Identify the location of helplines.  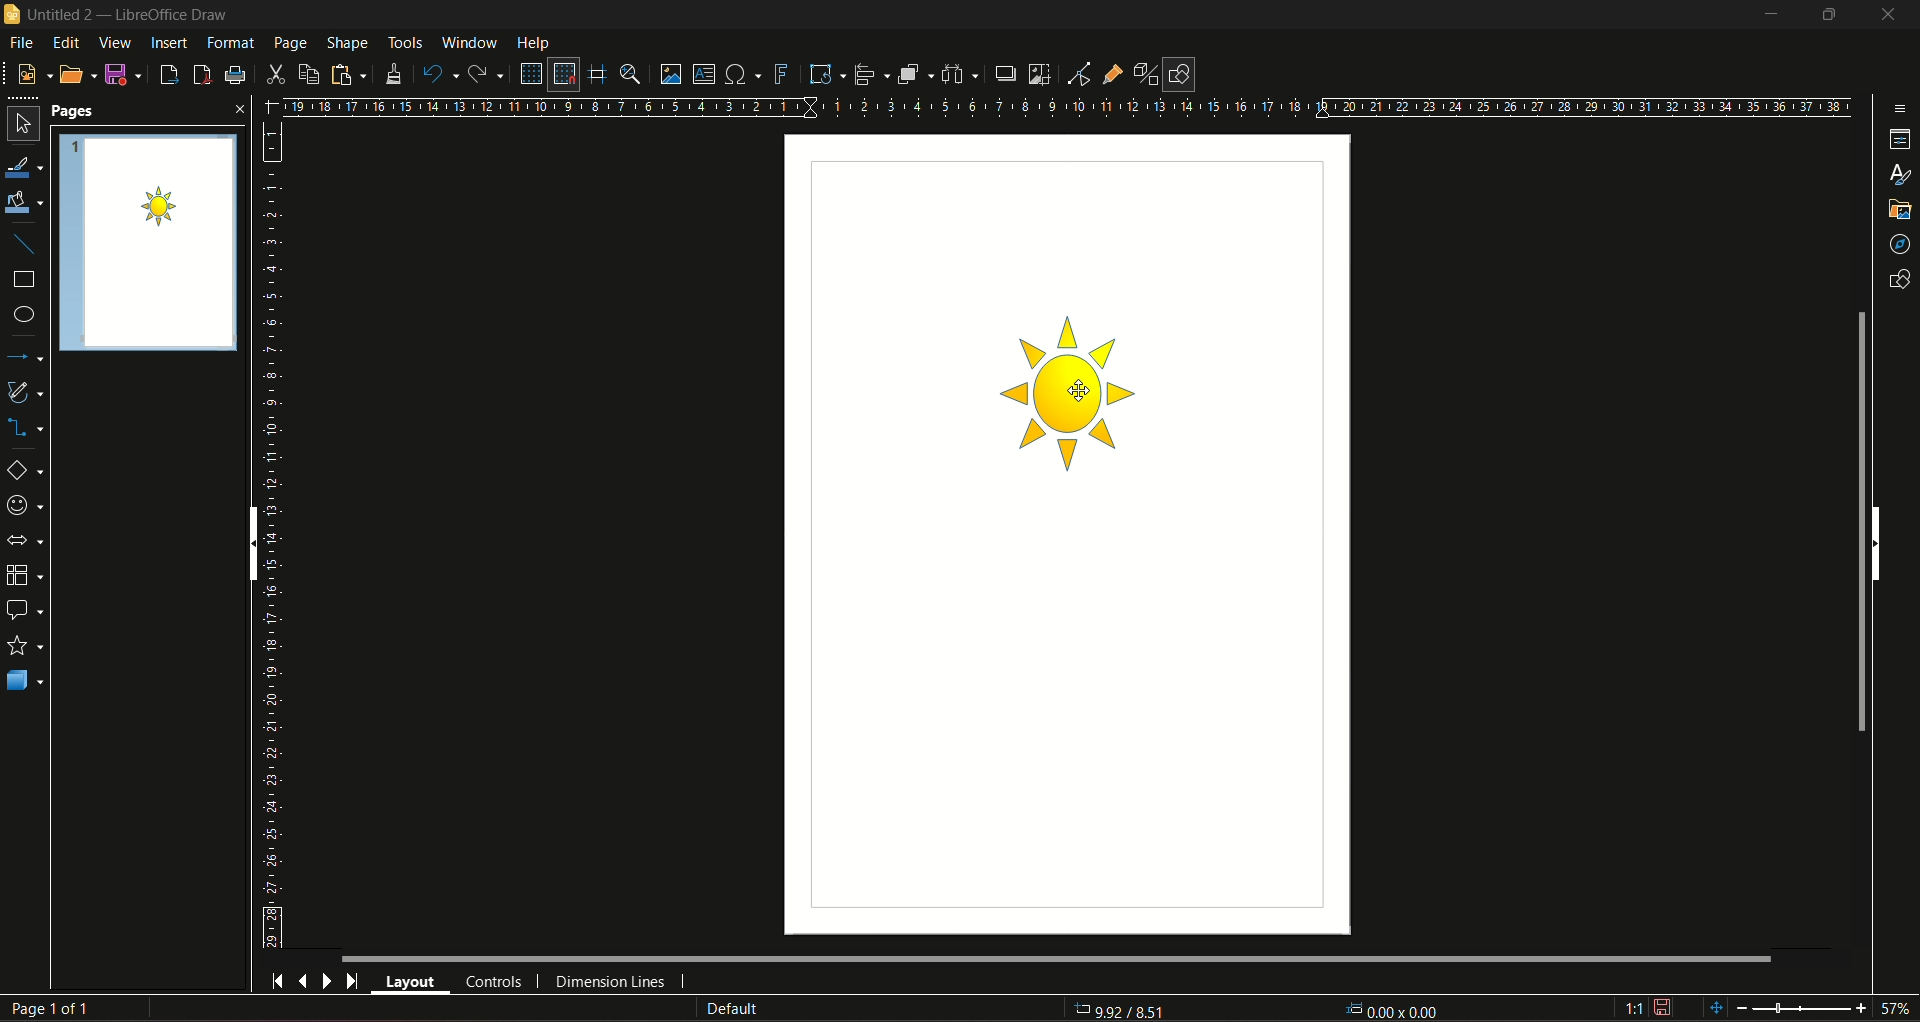
(596, 73).